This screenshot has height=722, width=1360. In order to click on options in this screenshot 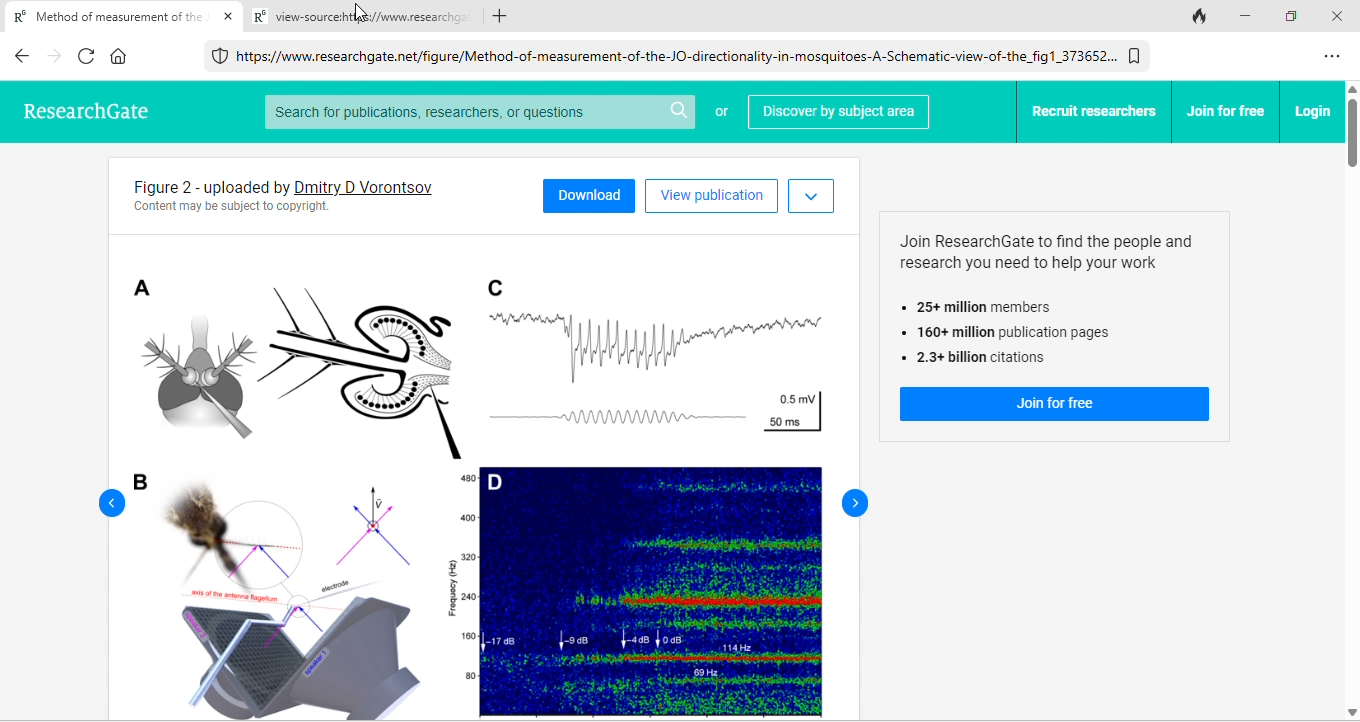, I will do `click(812, 195)`.